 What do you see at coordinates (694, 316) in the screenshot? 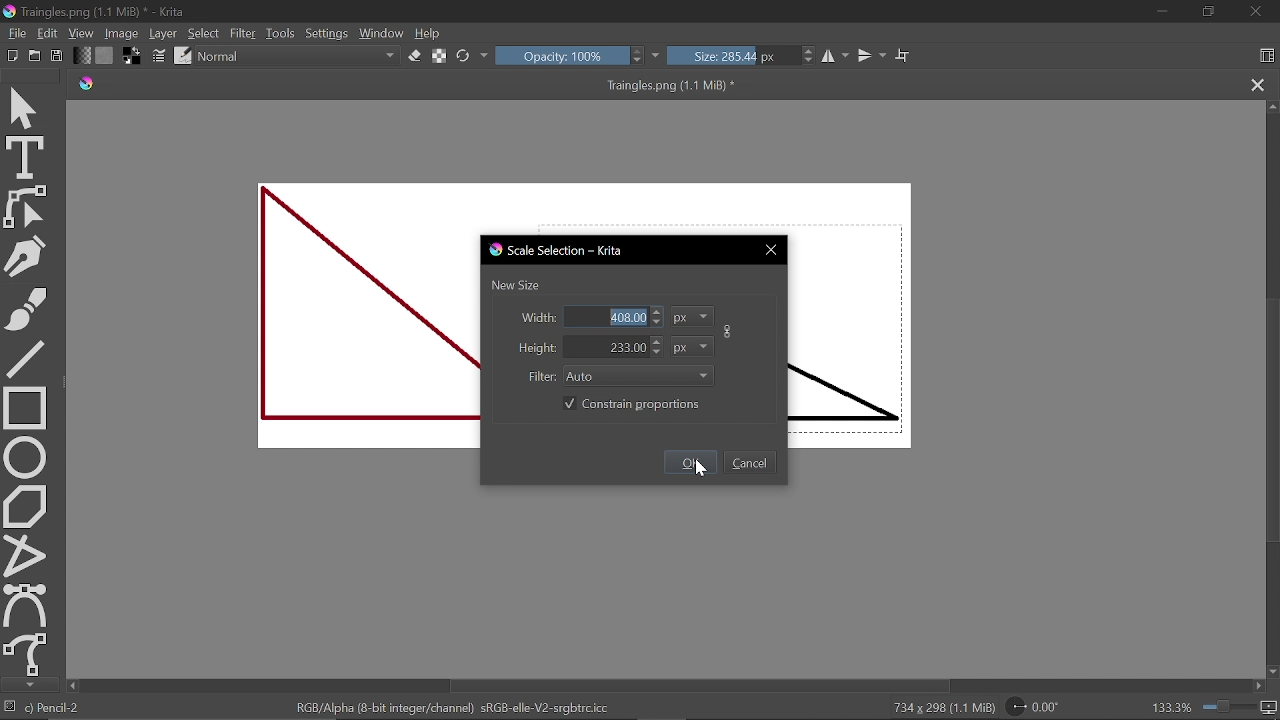
I see `px` at bounding box center [694, 316].